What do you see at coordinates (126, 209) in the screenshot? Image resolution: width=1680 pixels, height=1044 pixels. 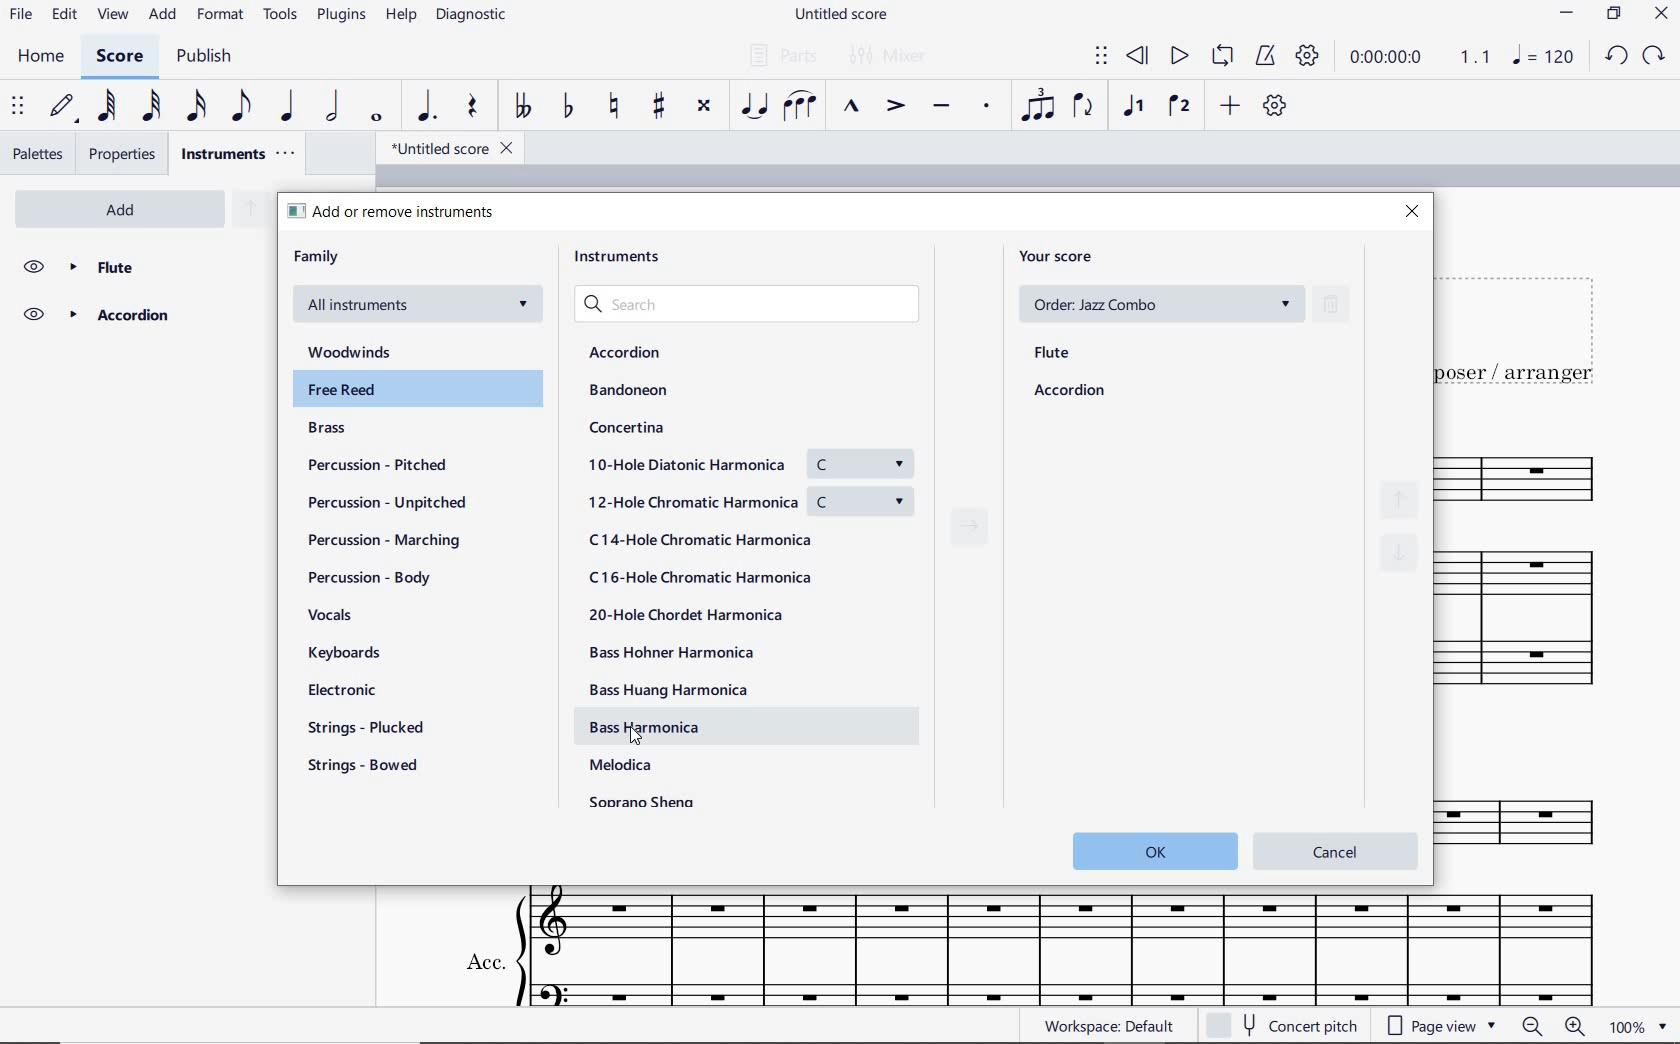 I see `add` at bounding box center [126, 209].